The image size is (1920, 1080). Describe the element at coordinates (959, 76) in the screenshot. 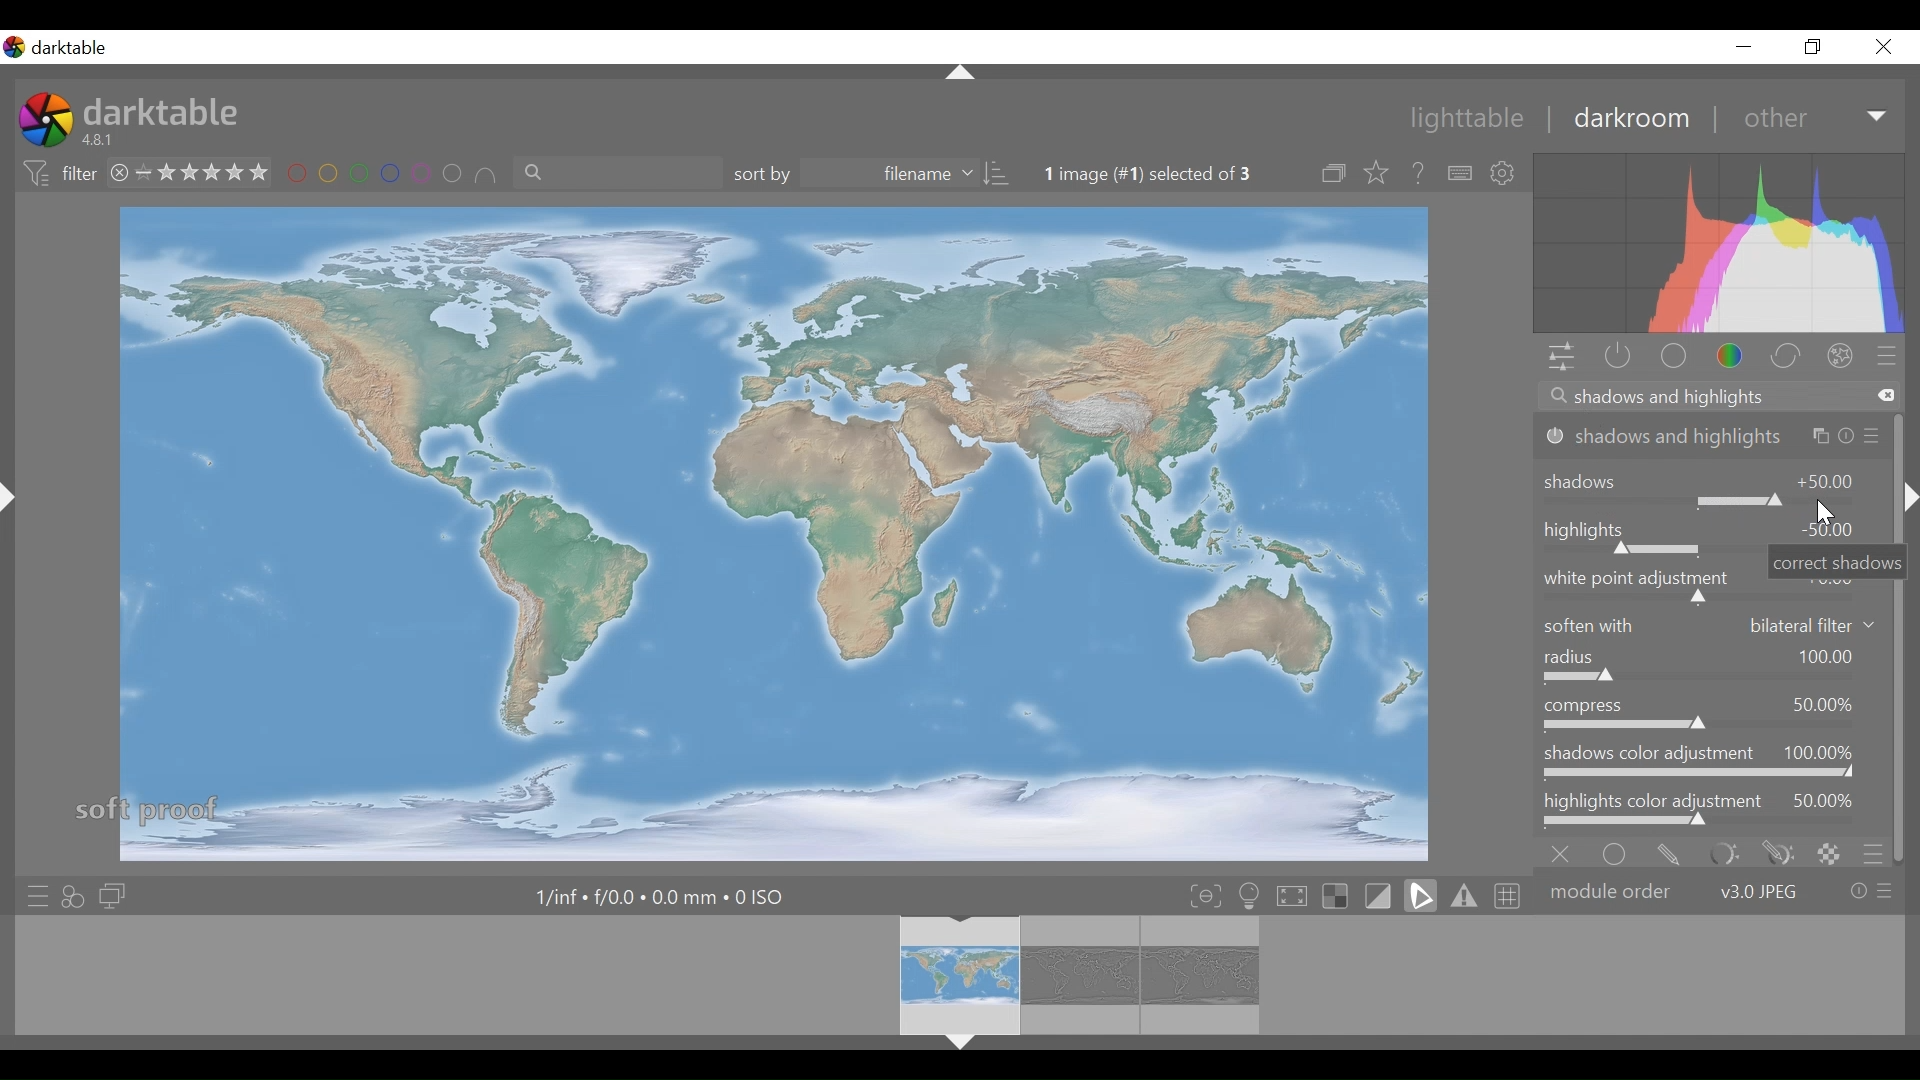

I see `` at that location.